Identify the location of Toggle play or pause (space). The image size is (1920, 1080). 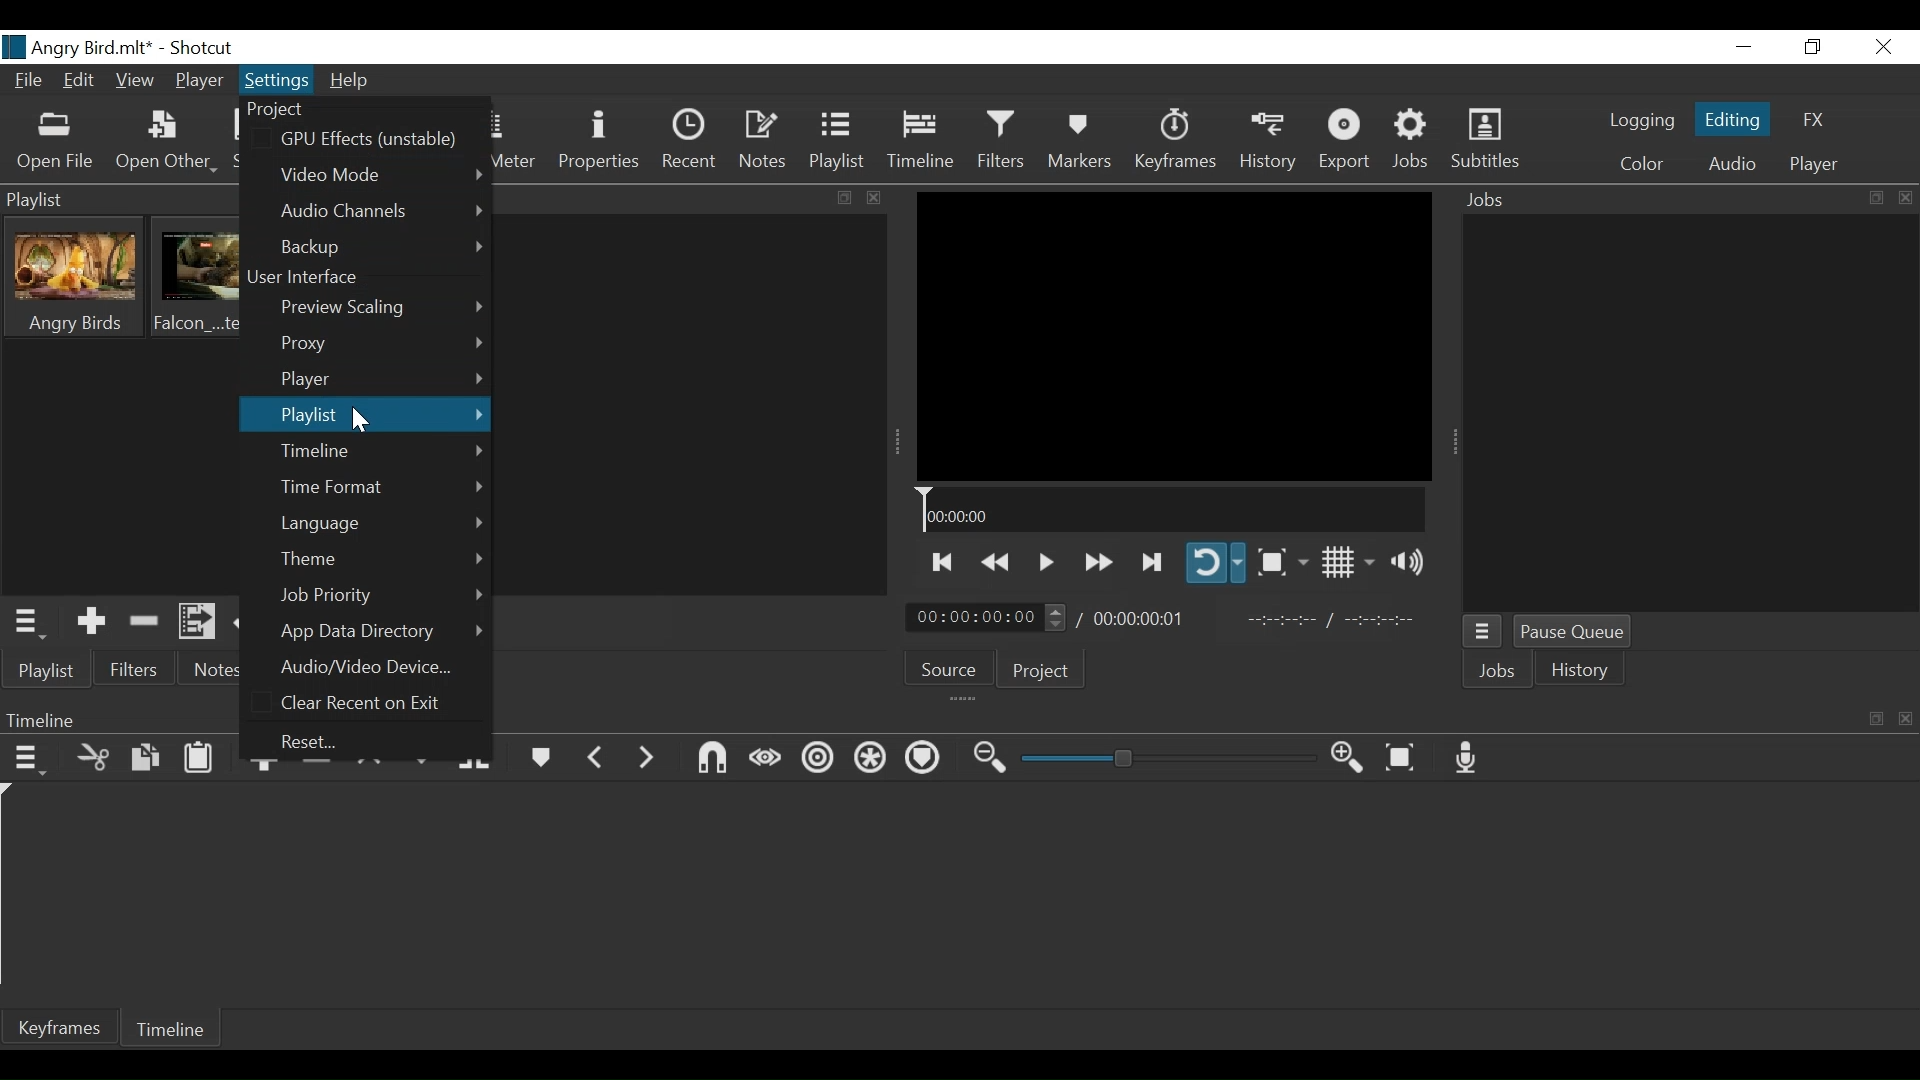
(1045, 561).